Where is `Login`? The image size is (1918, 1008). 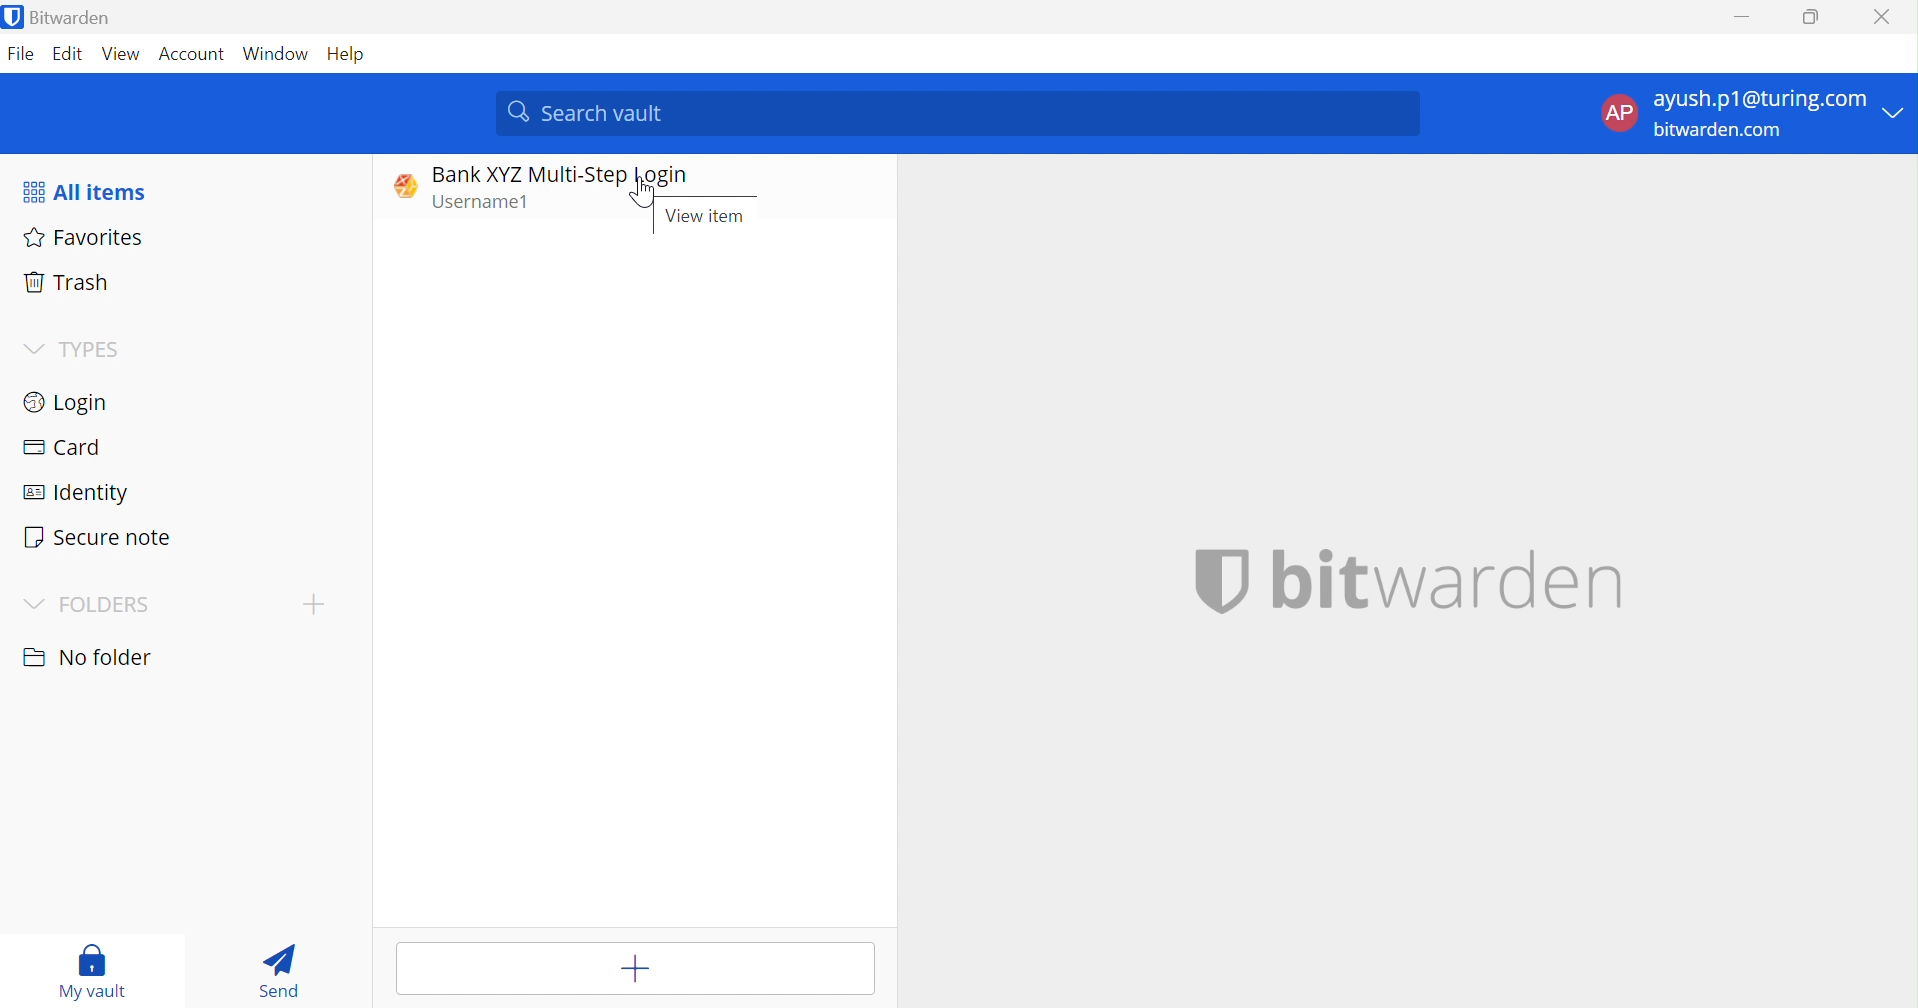
Login is located at coordinates (64, 402).